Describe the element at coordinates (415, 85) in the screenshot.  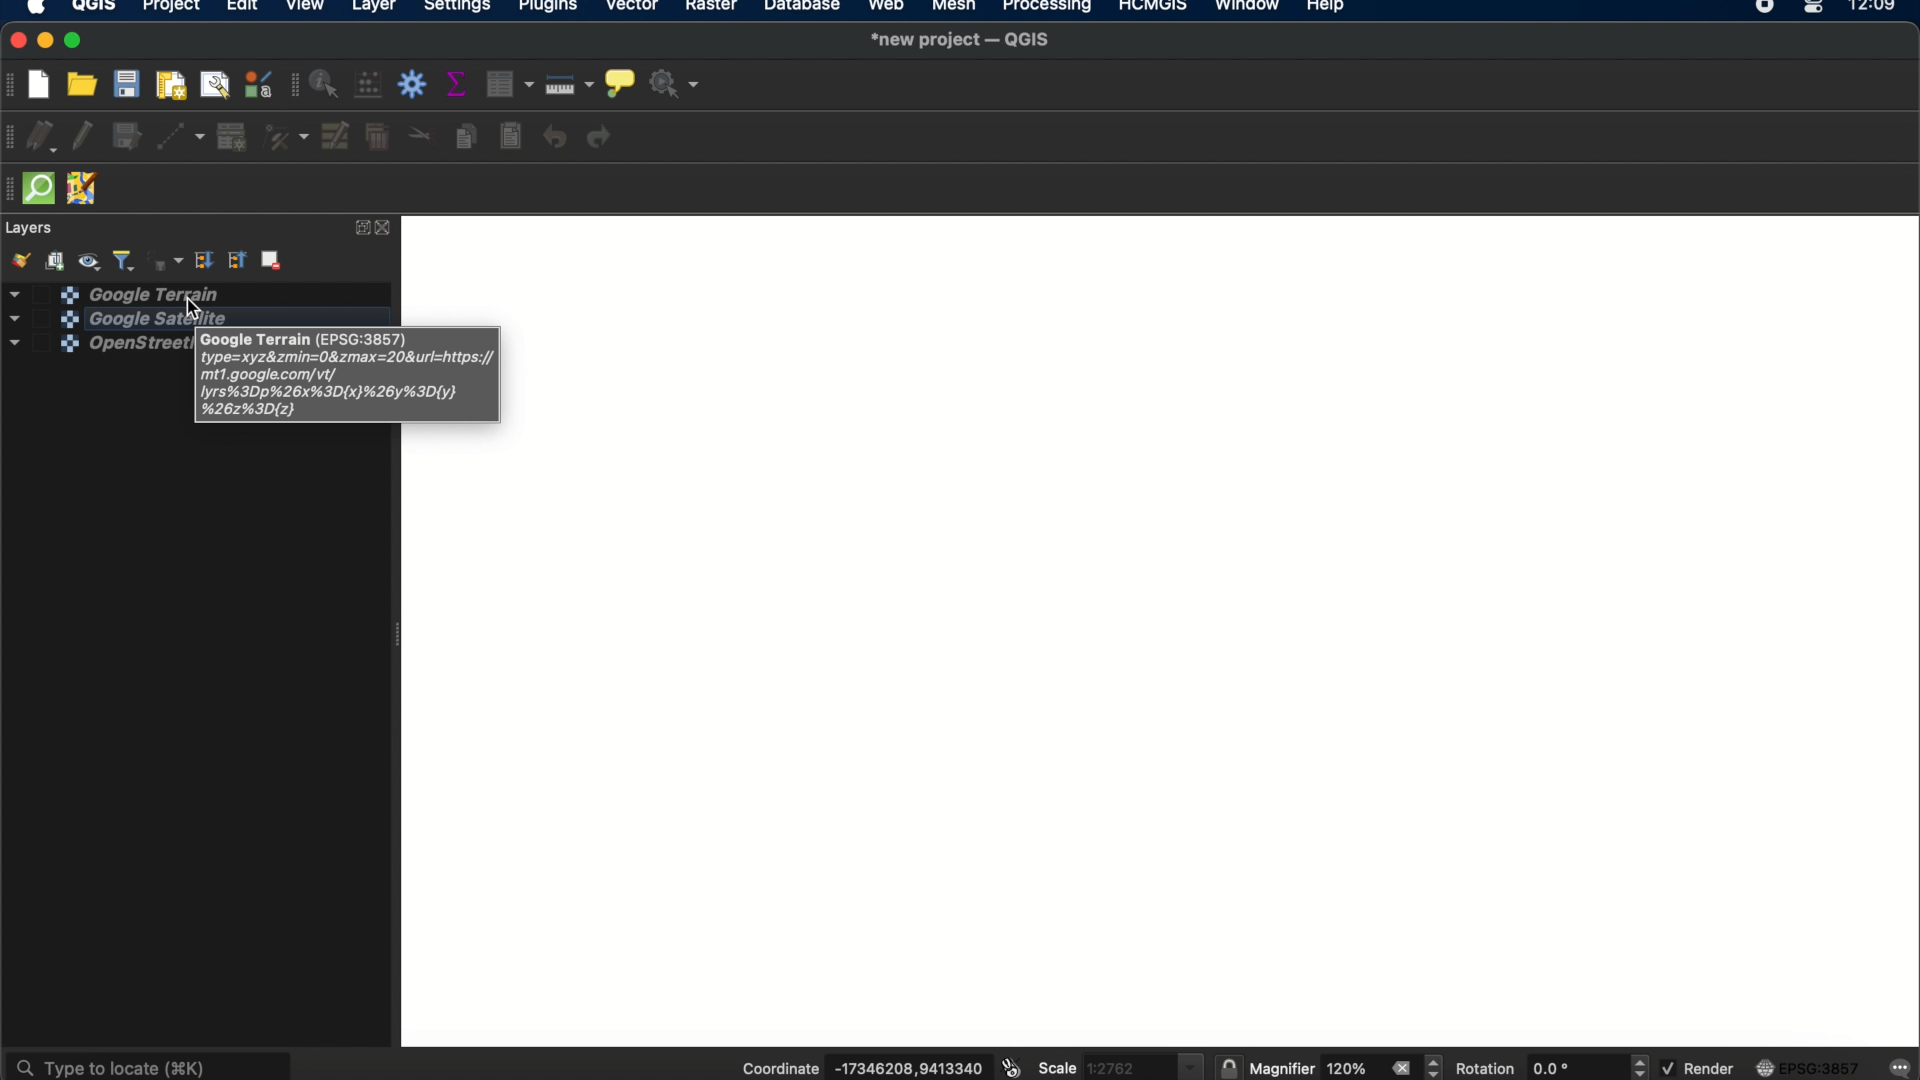
I see `toolbox` at that location.